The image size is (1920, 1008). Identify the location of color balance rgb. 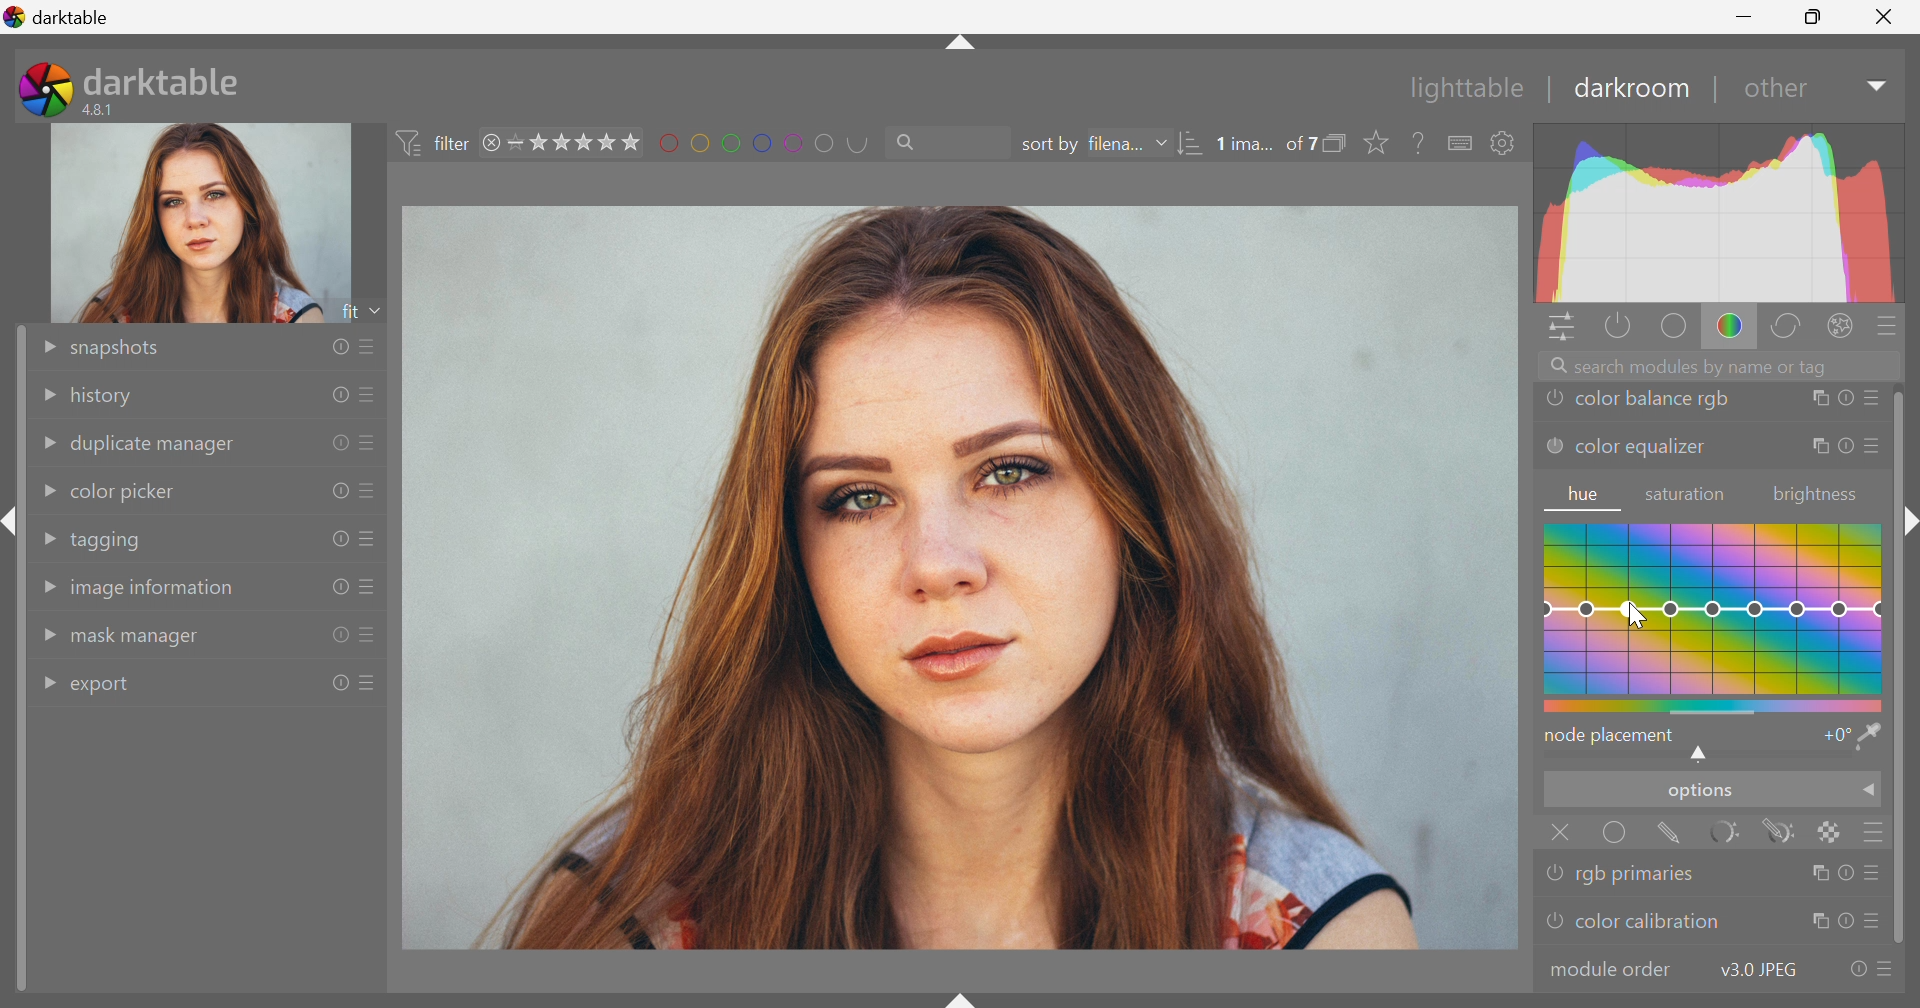
(1654, 400).